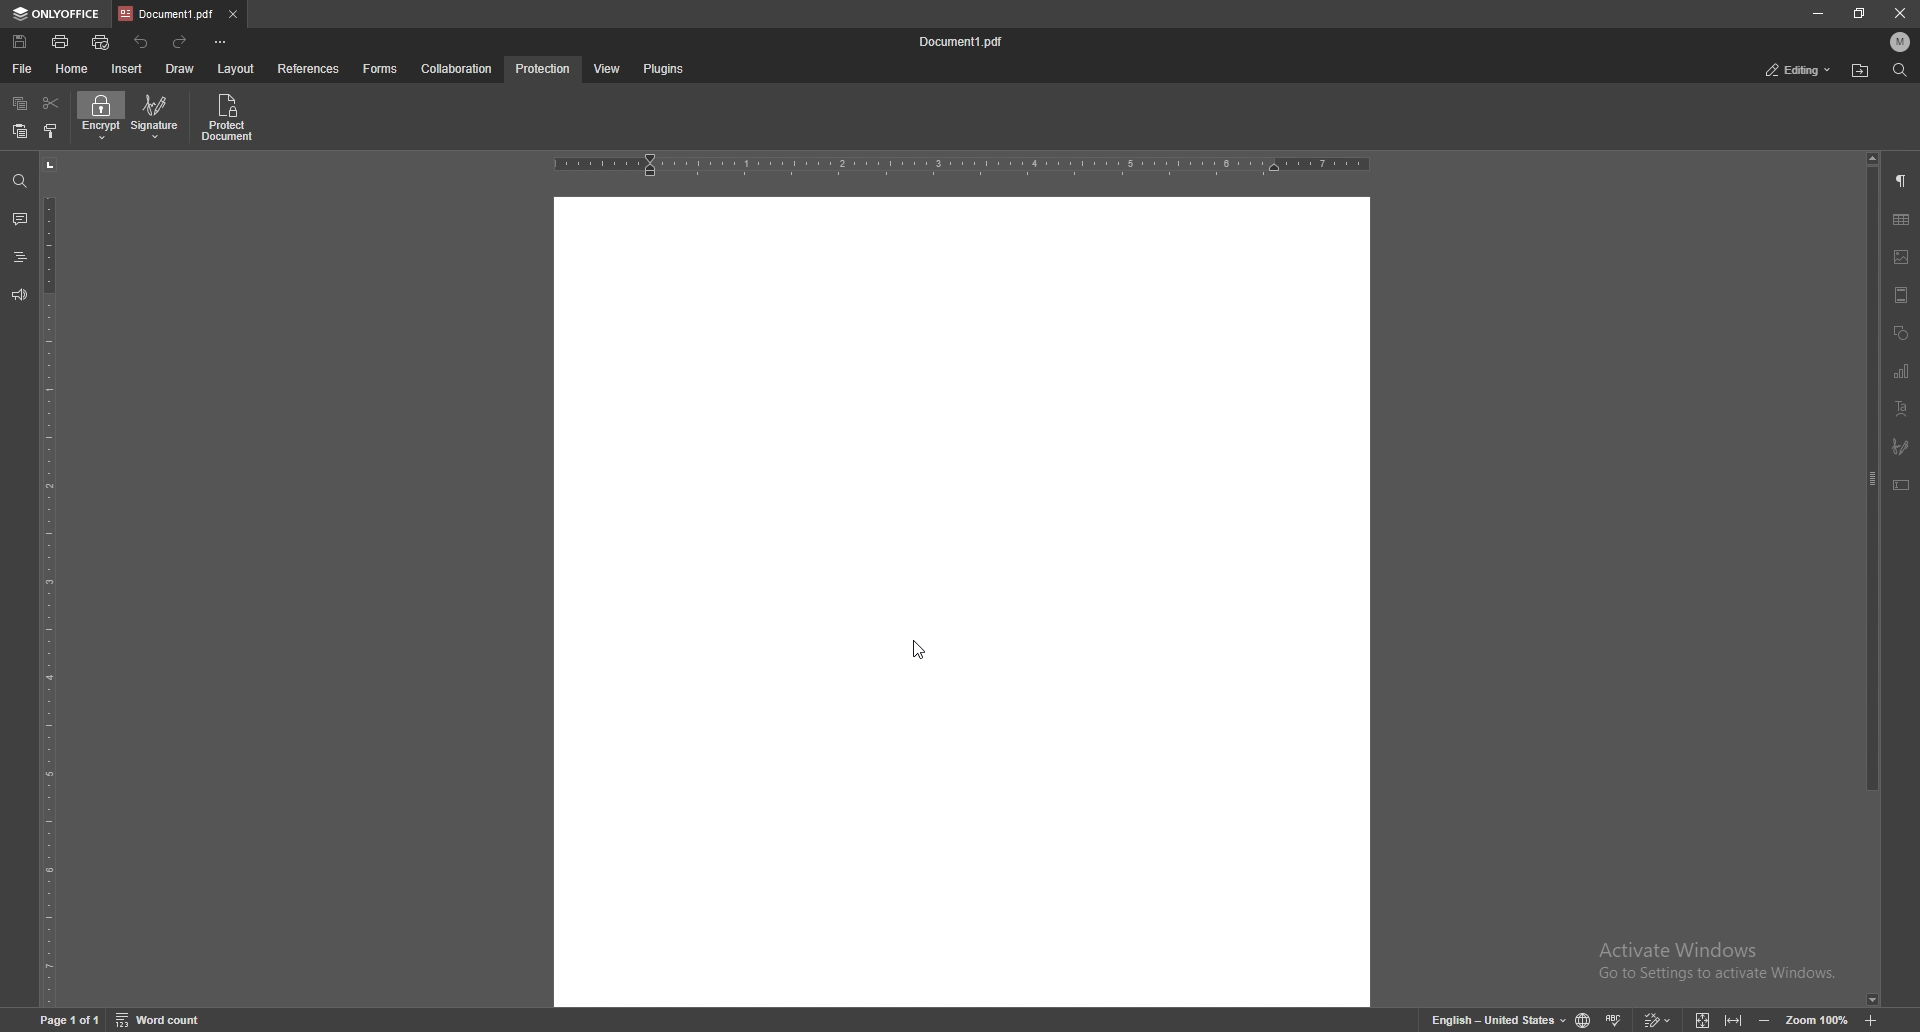 The height and width of the screenshot is (1032, 1920). Describe the element at coordinates (126, 70) in the screenshot. I see `insert` at that location.